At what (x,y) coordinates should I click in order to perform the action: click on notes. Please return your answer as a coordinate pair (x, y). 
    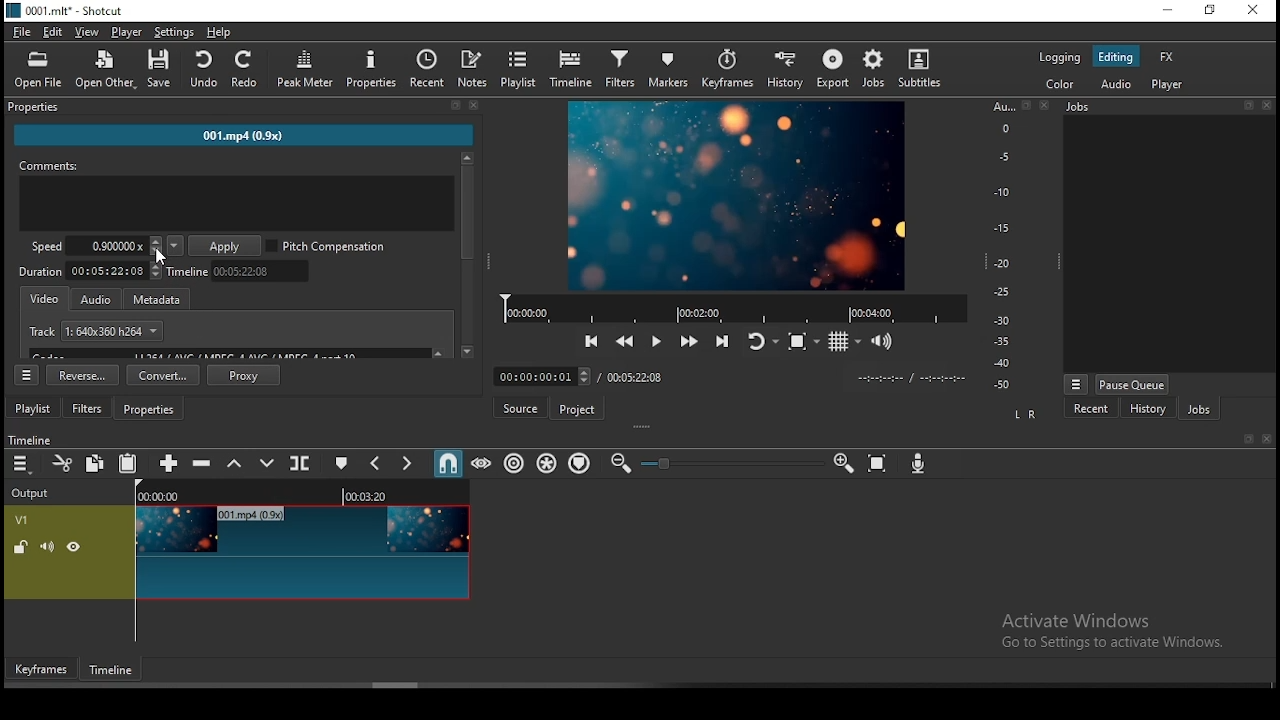
    Looking at the image, I should click on (472, 69).